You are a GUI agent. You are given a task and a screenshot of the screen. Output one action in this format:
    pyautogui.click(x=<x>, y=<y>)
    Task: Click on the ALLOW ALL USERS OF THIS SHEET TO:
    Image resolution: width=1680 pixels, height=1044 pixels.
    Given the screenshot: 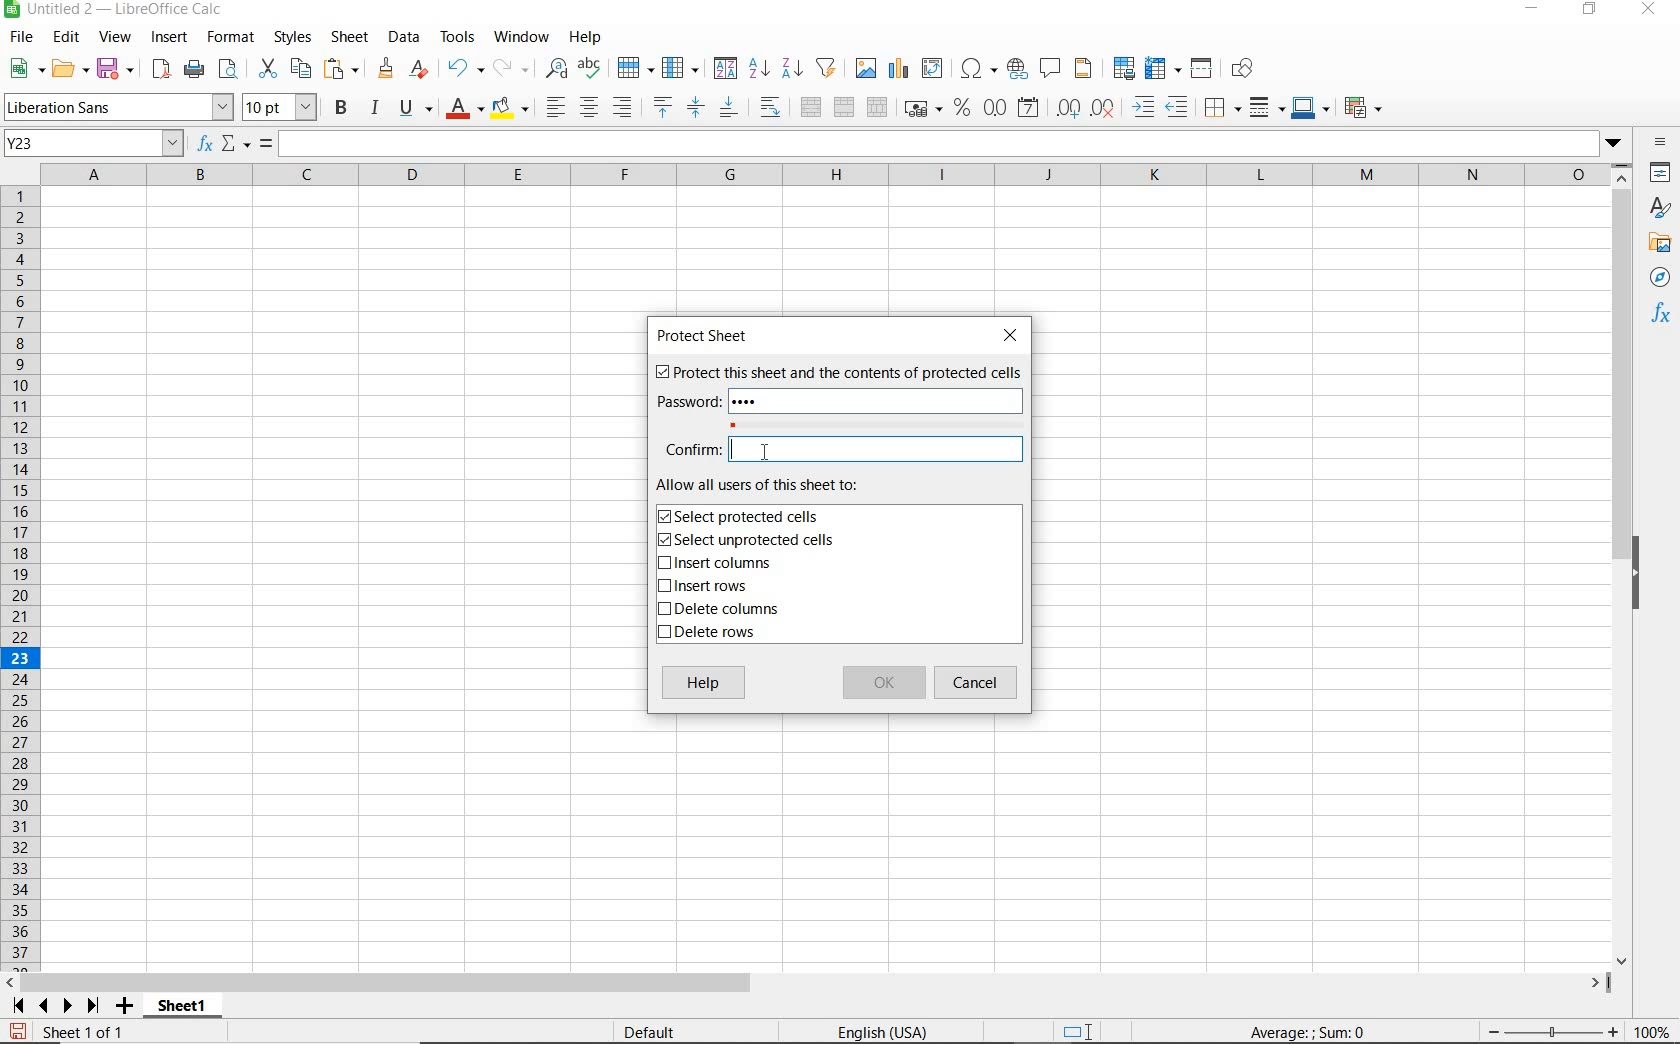 What is the action you would take?
    pyautogui.click(x=778, y=485)
    